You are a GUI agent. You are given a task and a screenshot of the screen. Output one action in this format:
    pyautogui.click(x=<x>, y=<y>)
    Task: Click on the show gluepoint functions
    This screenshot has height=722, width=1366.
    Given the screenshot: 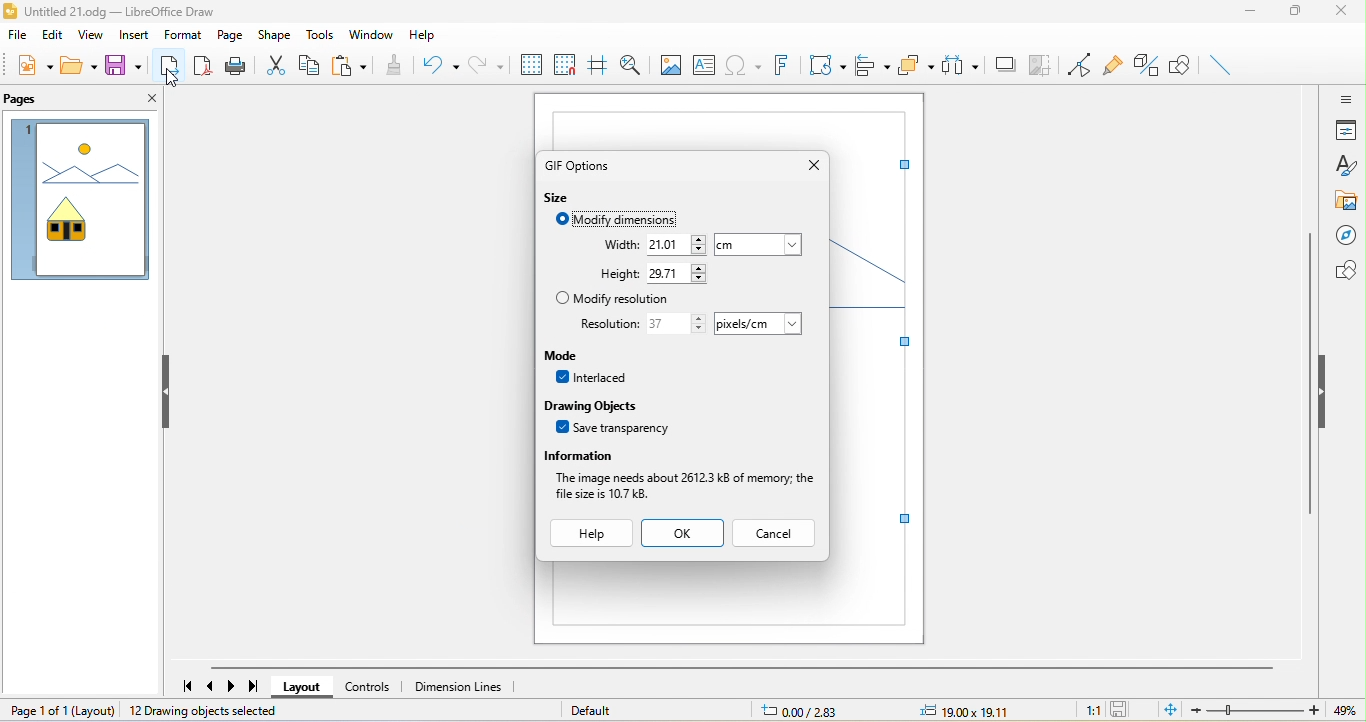 What is the action you would take?
    pyautogui.click(x=1118, y=68)
    